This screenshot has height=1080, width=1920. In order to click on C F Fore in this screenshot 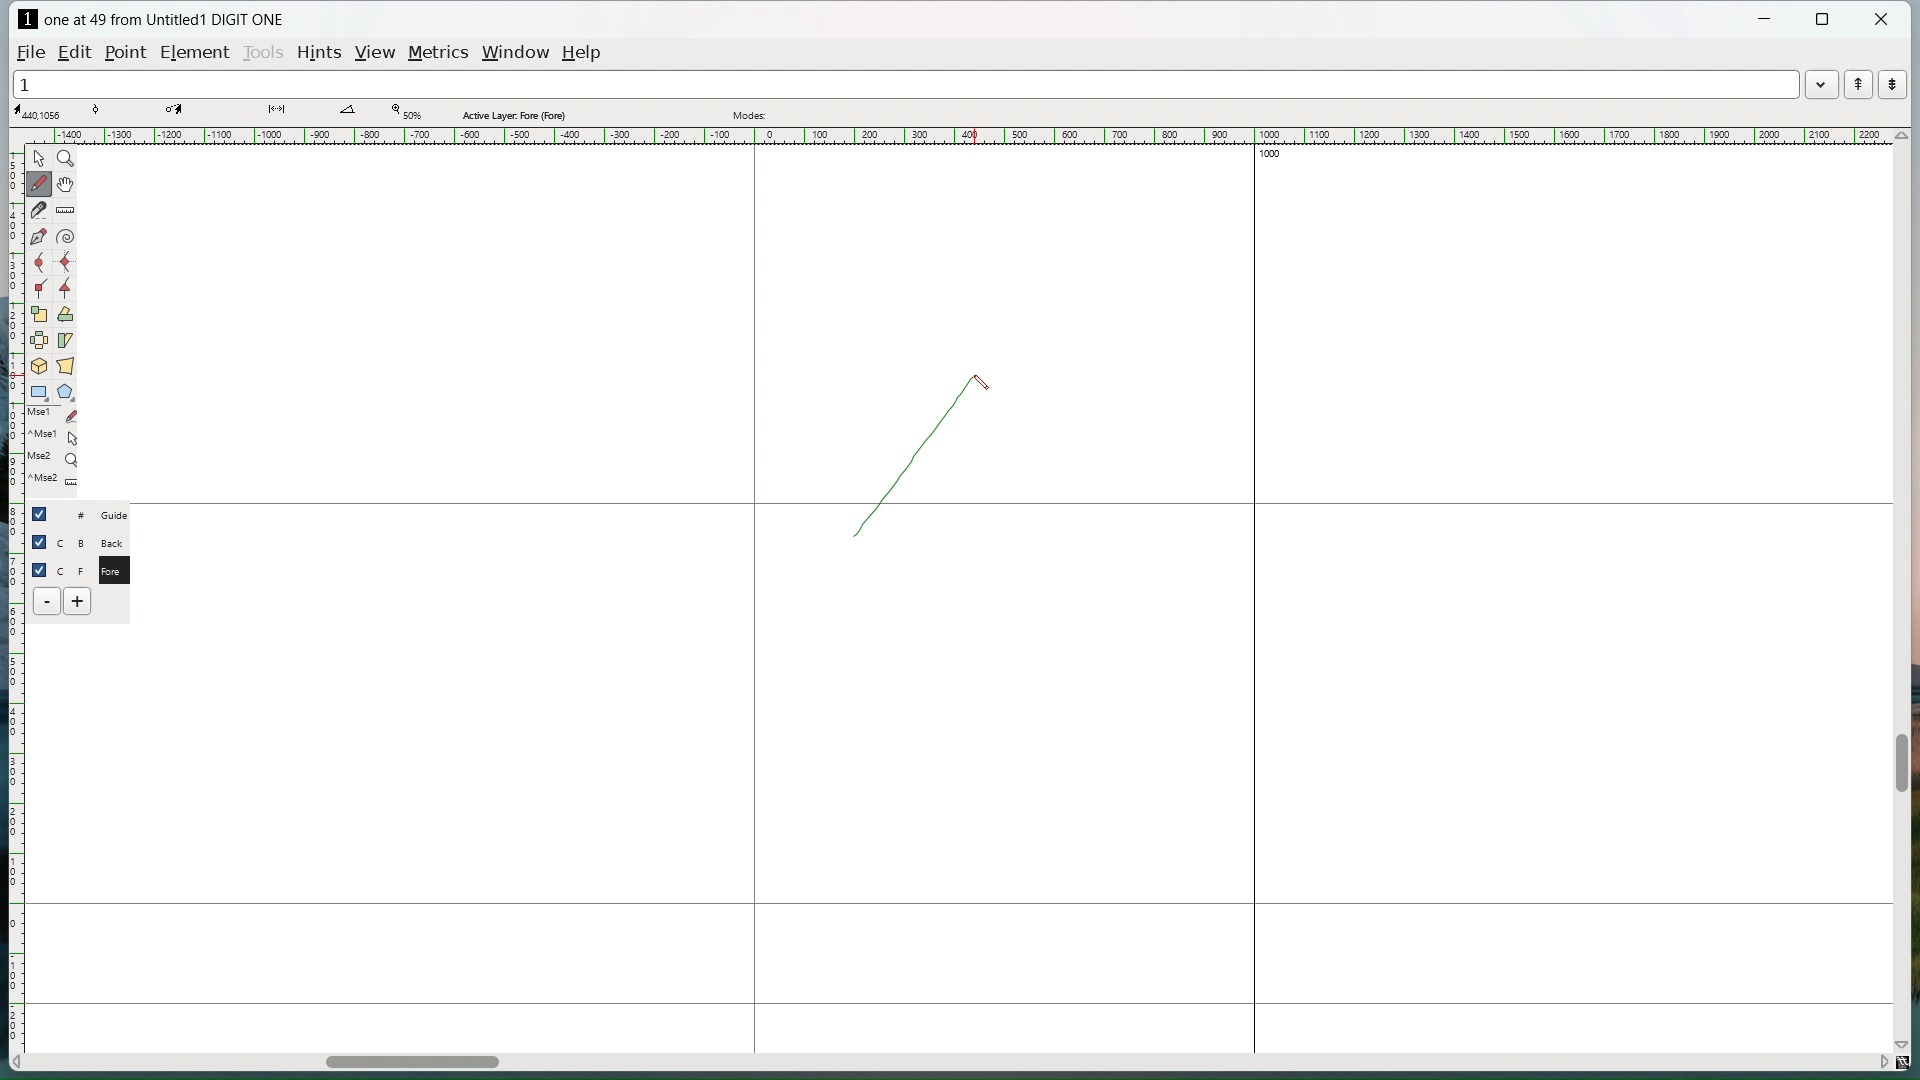, I will do `click(95, 569)`.